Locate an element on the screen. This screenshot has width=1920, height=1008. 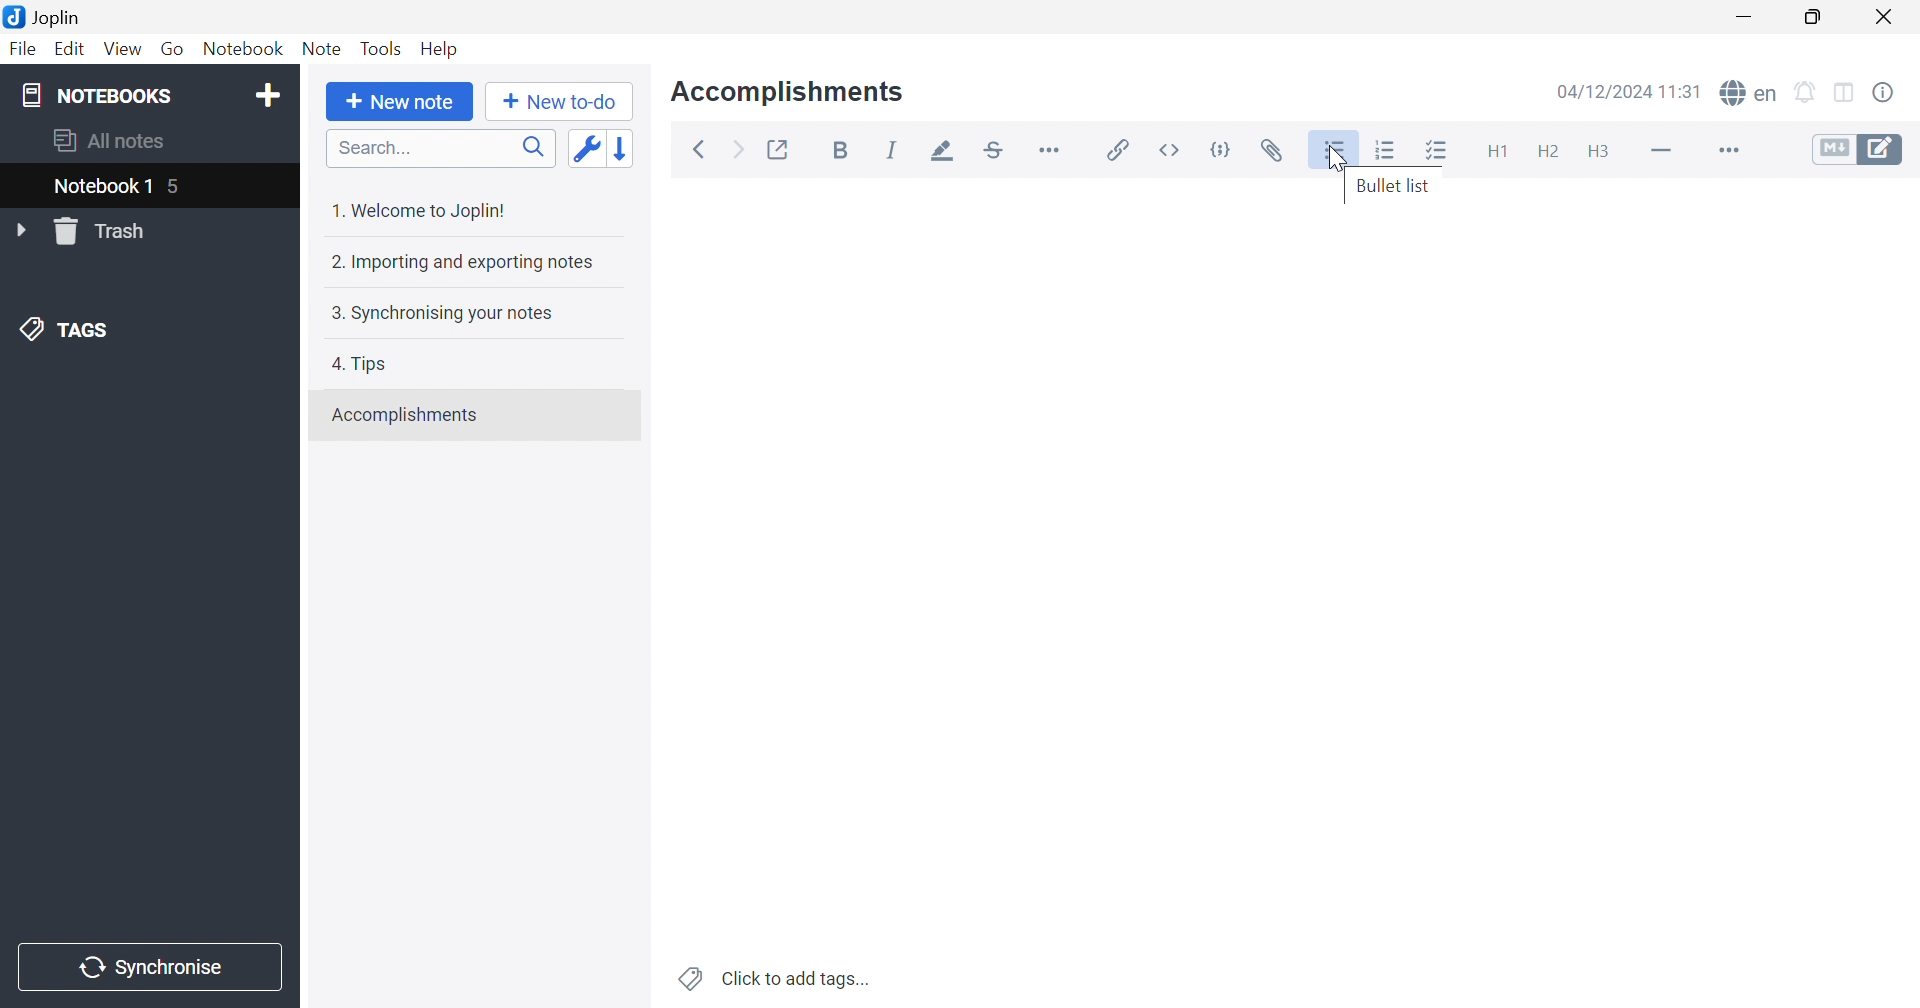
View is located at coordinates (121, 50).